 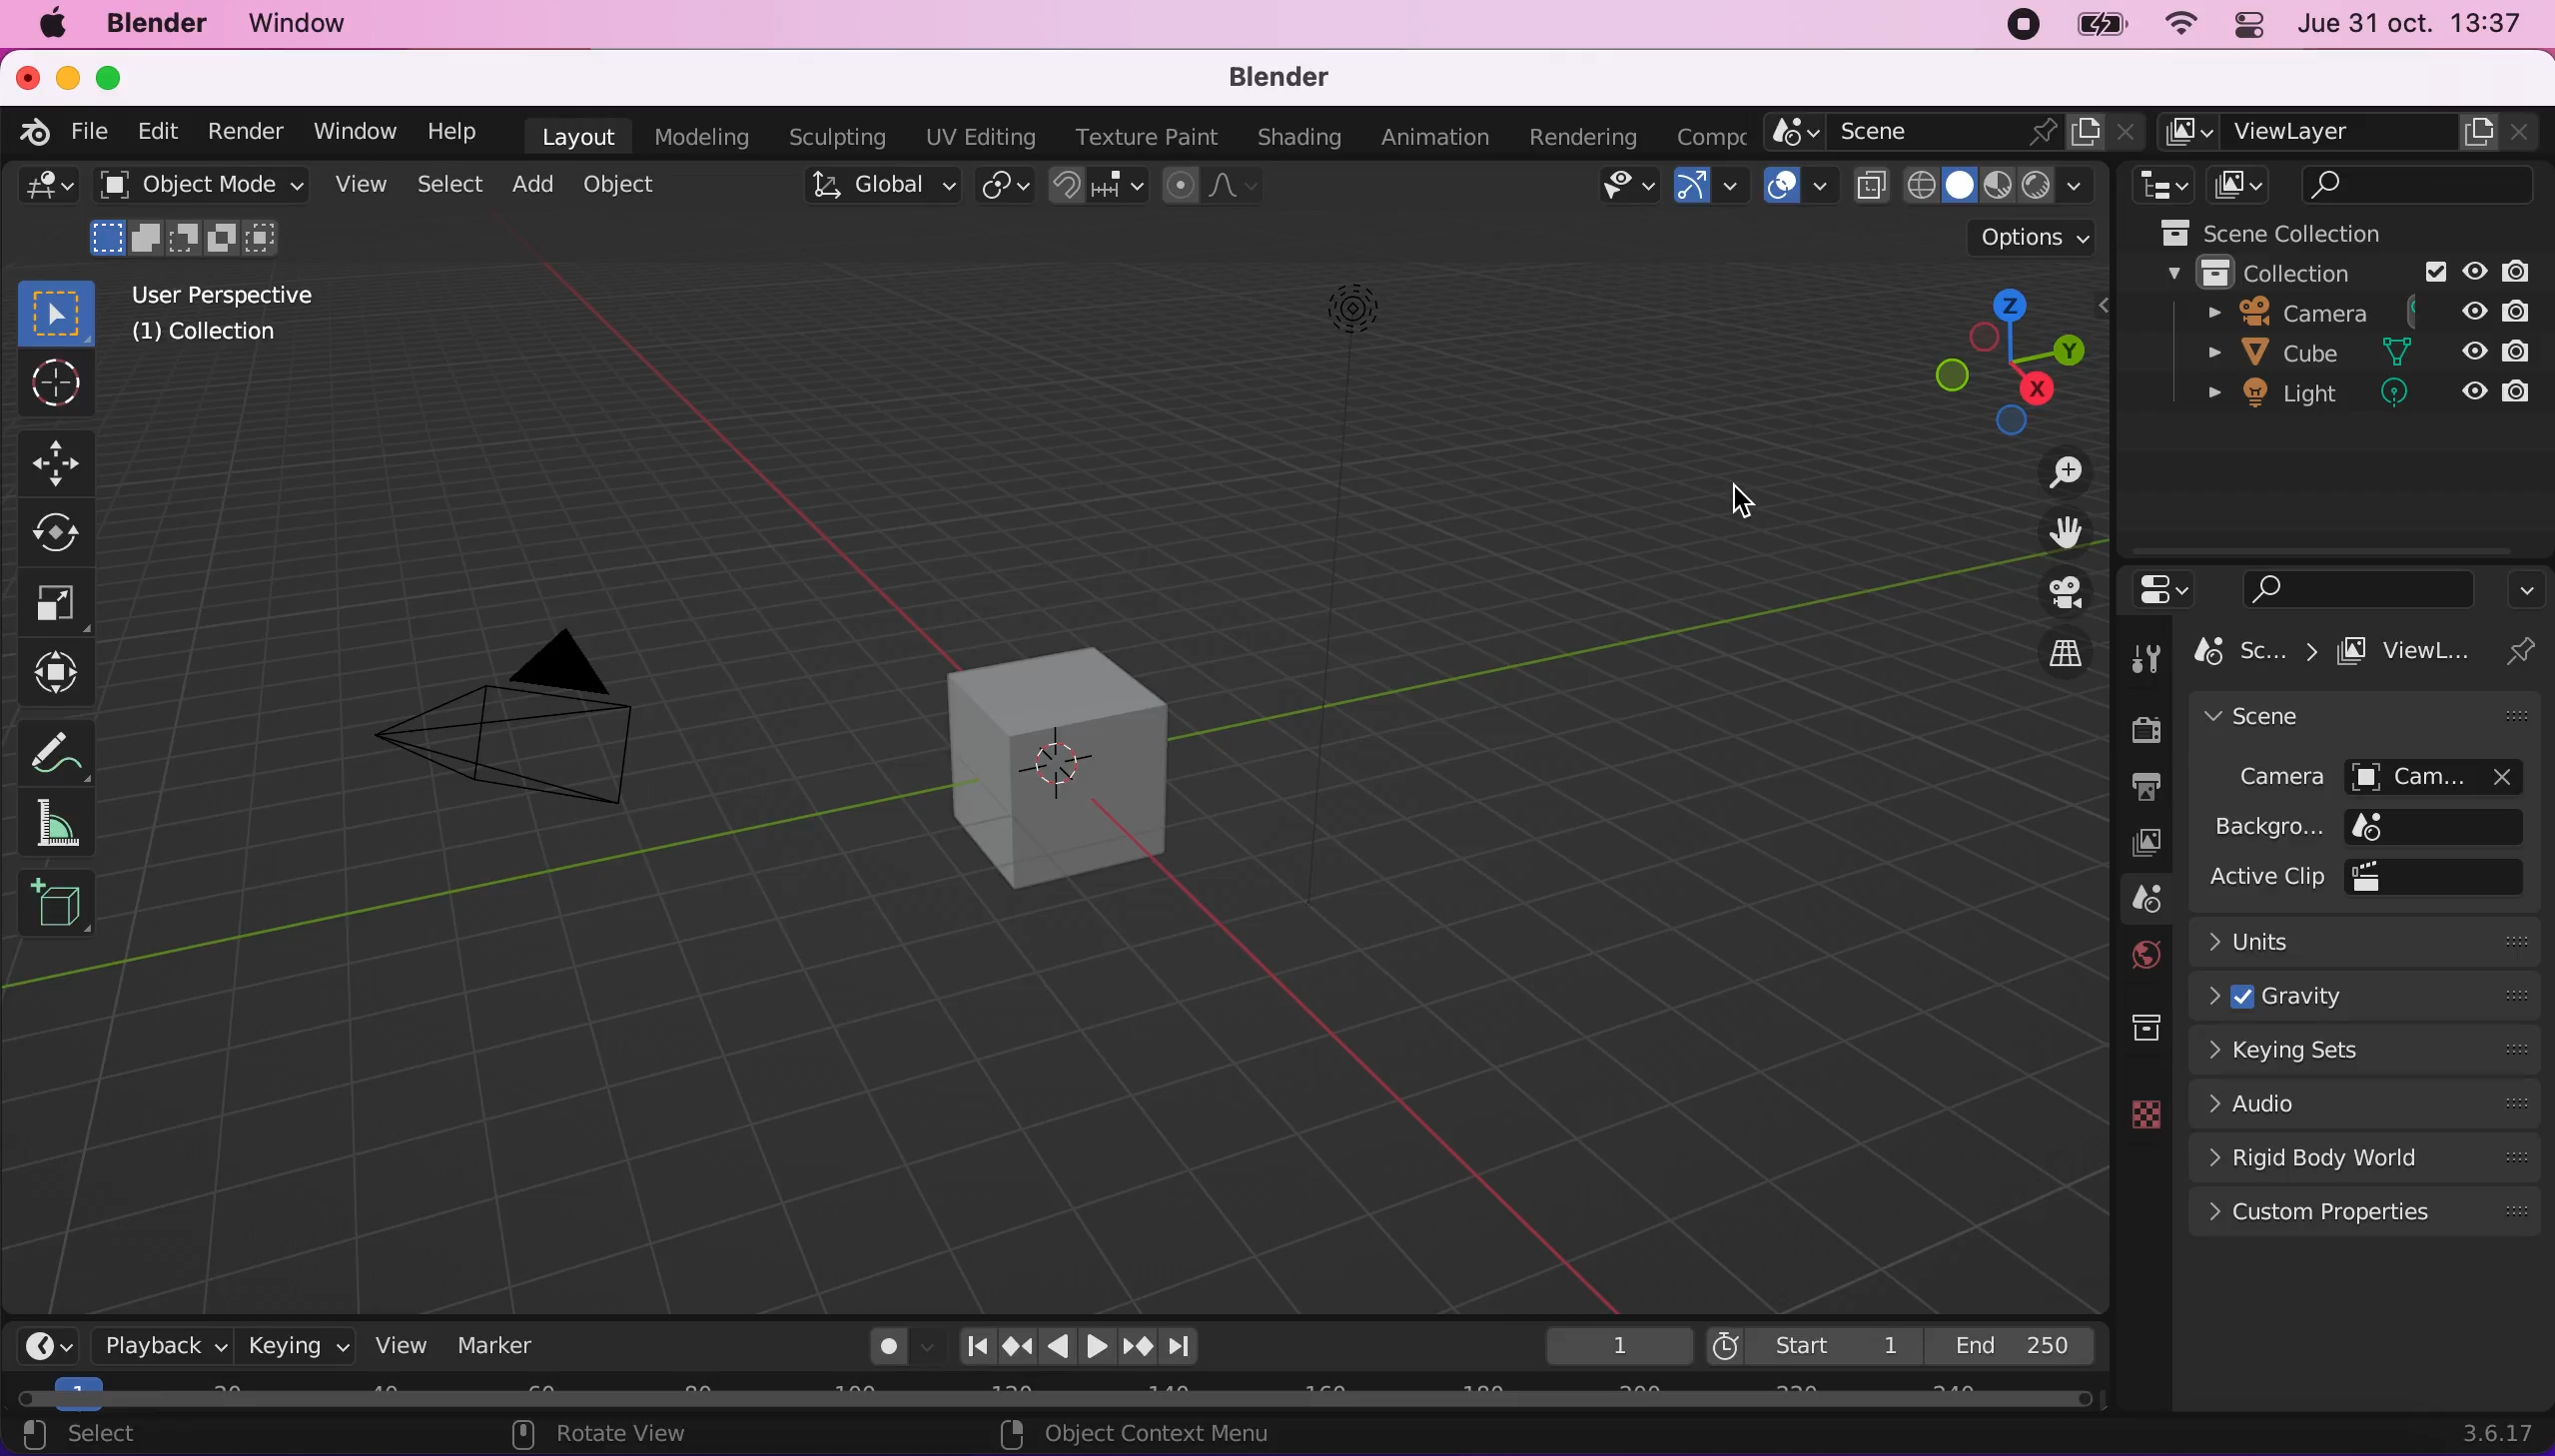 What do you see at coordinates (2525, 586) in the screenshot?
I see `options` at bounding box center [2525, 586].